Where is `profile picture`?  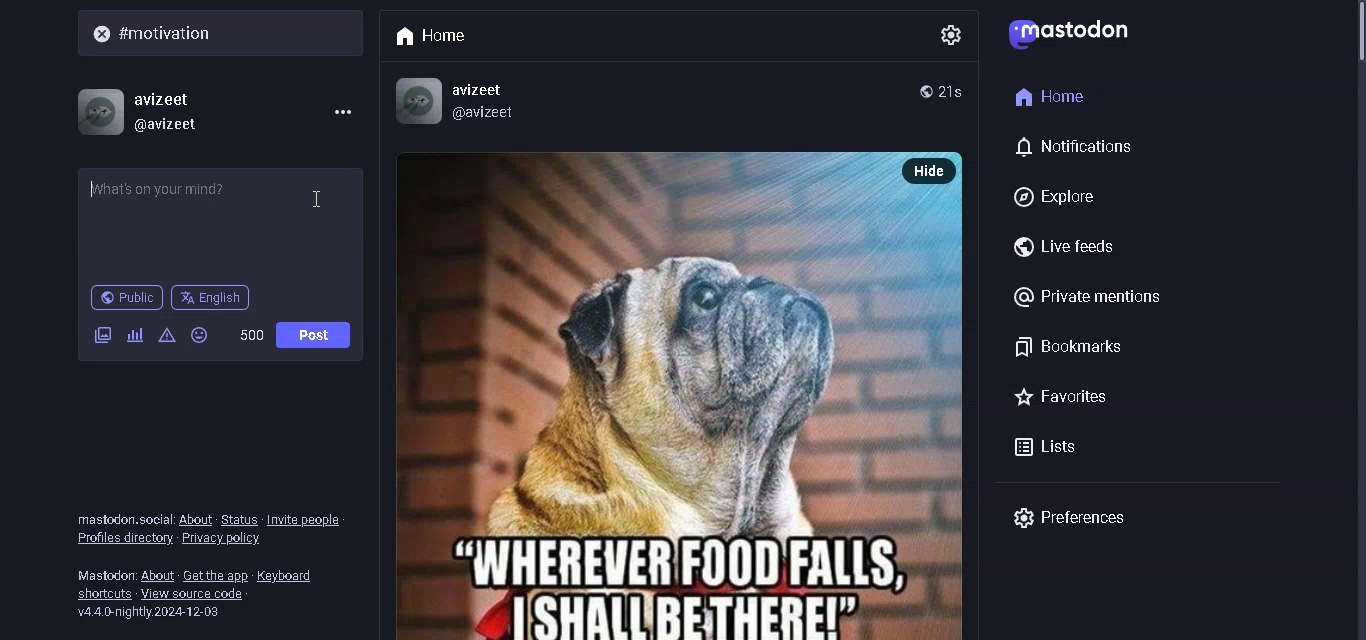
profile picture is located at coordinates (99, 108).